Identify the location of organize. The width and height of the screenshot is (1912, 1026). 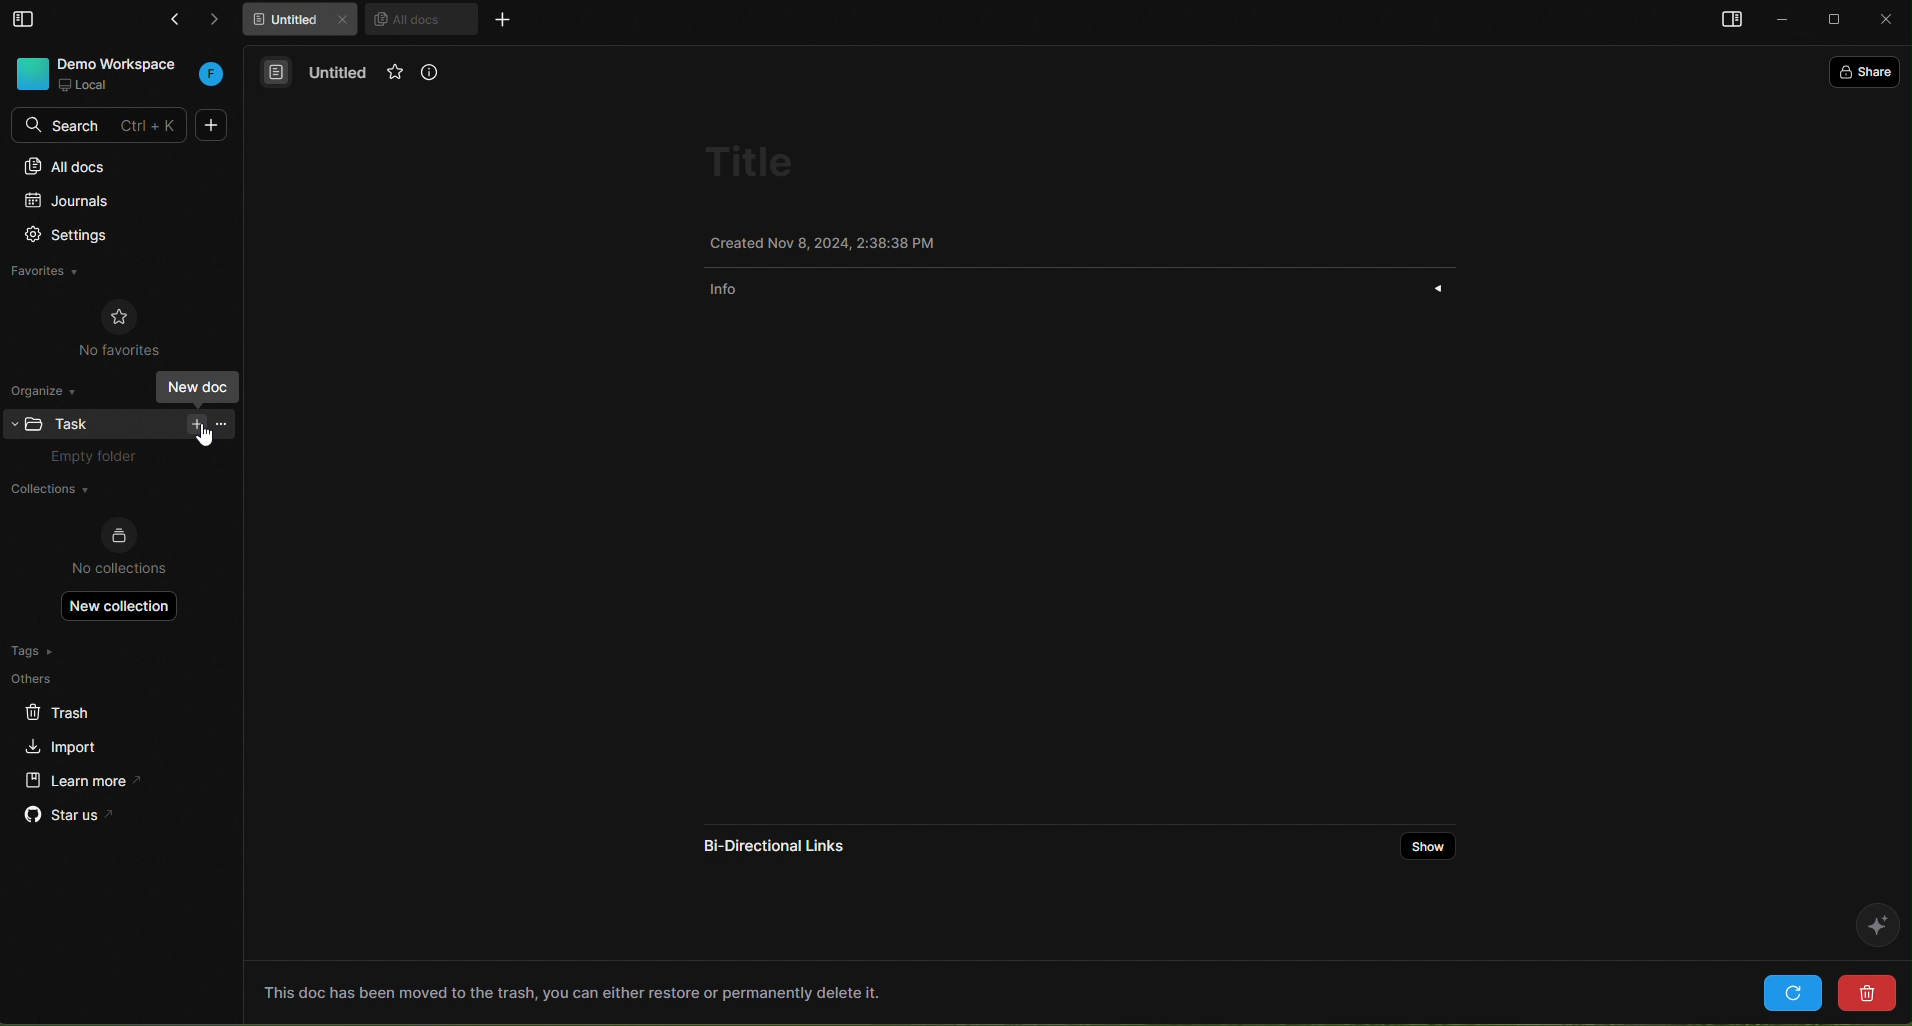
(51, 389).